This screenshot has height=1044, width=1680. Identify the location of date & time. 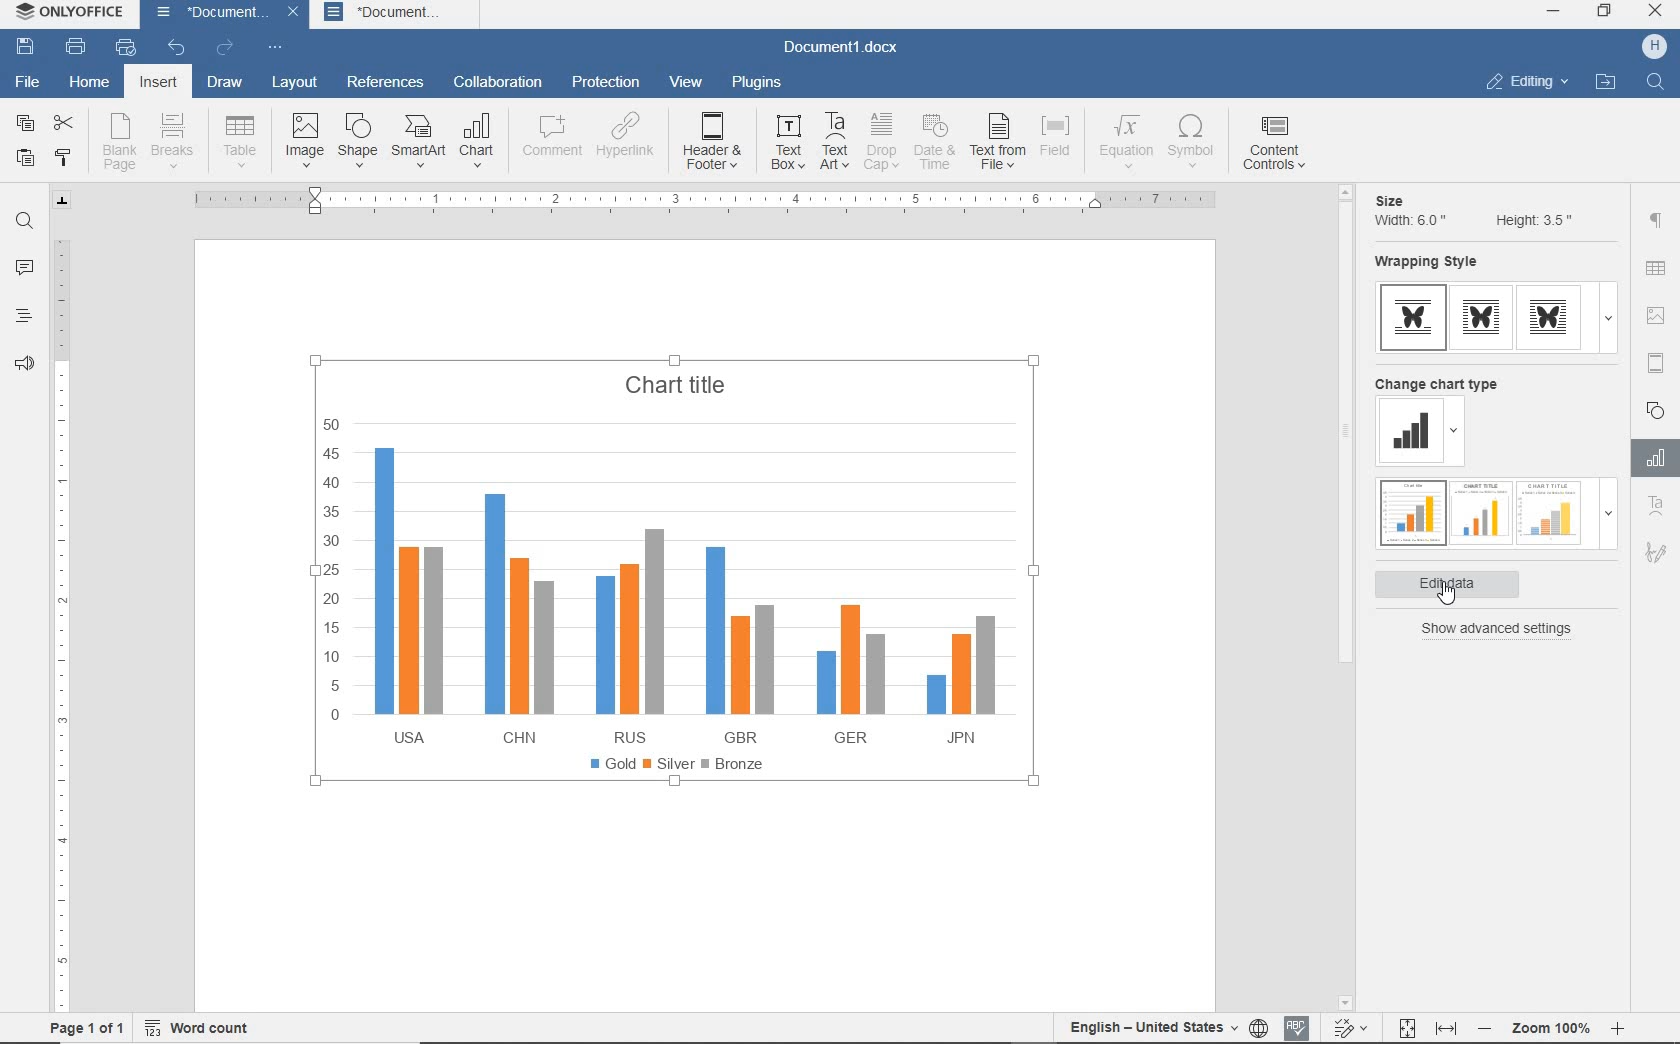
(937, 142).